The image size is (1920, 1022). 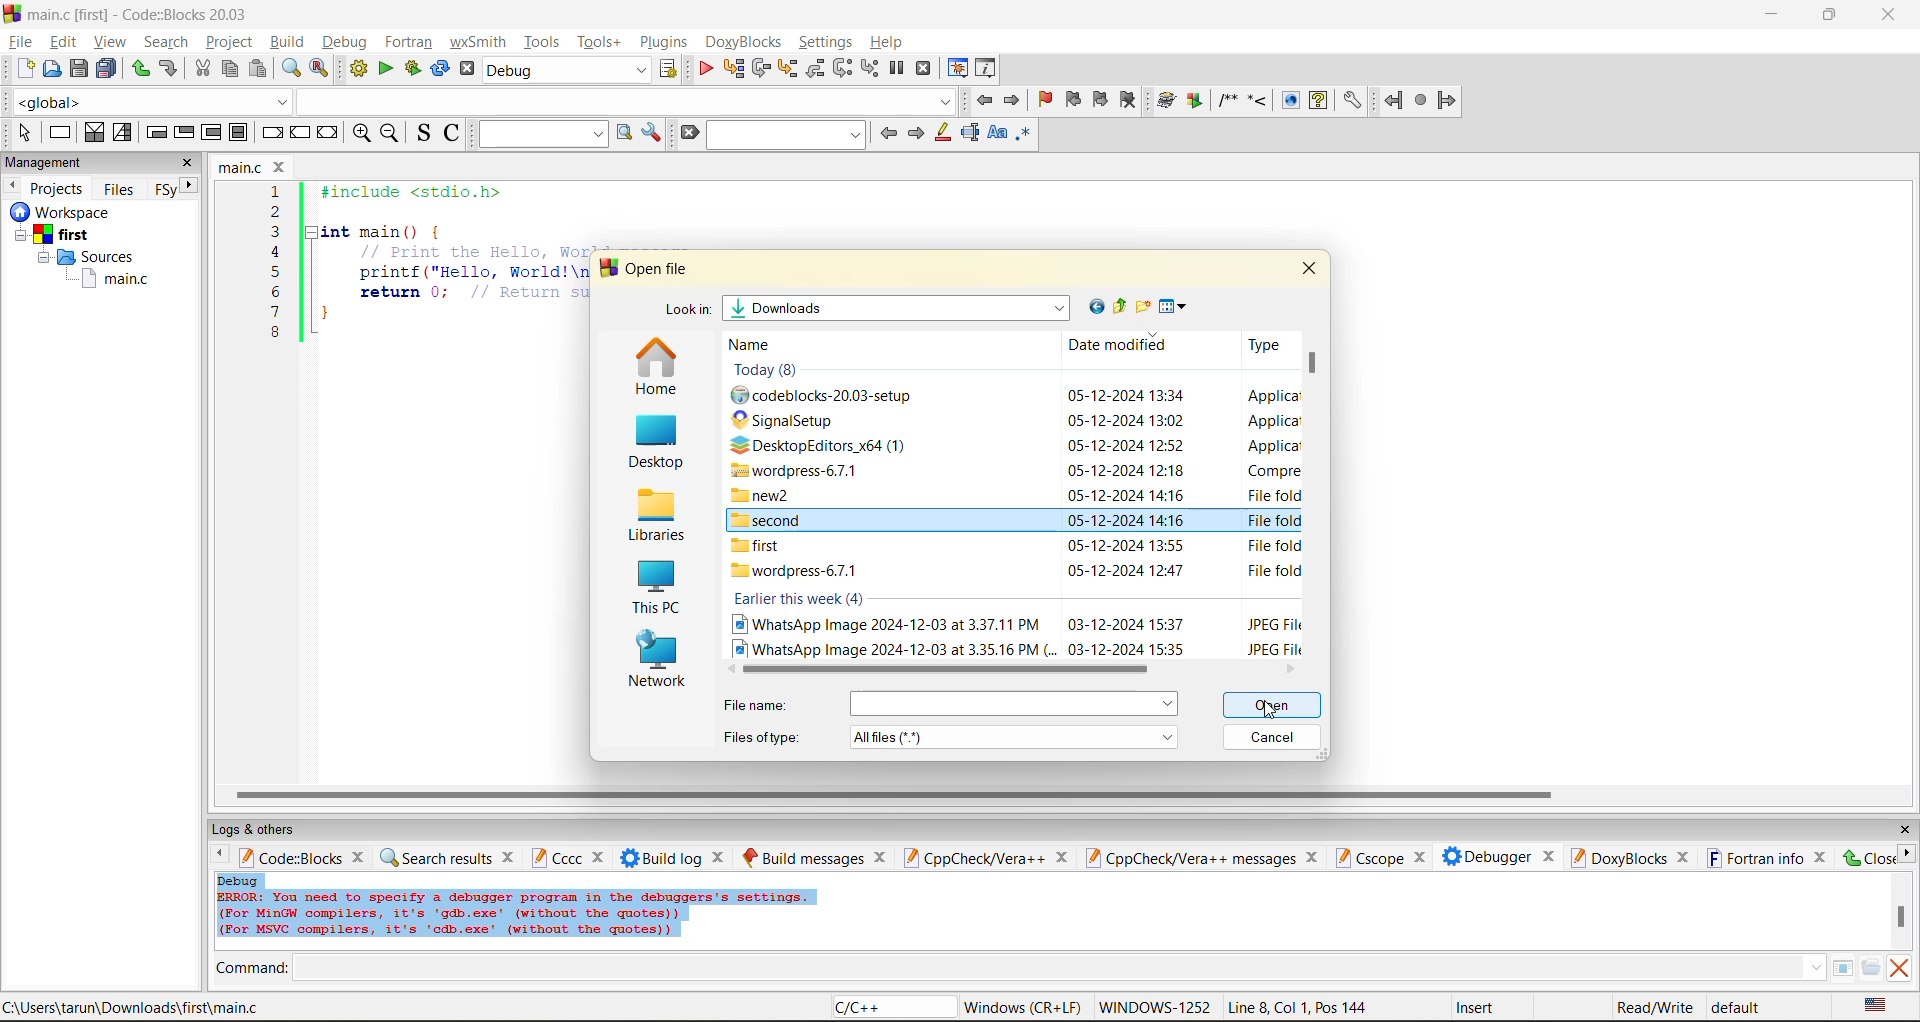 I want to click on block instruction, so click(x=239, y=133).